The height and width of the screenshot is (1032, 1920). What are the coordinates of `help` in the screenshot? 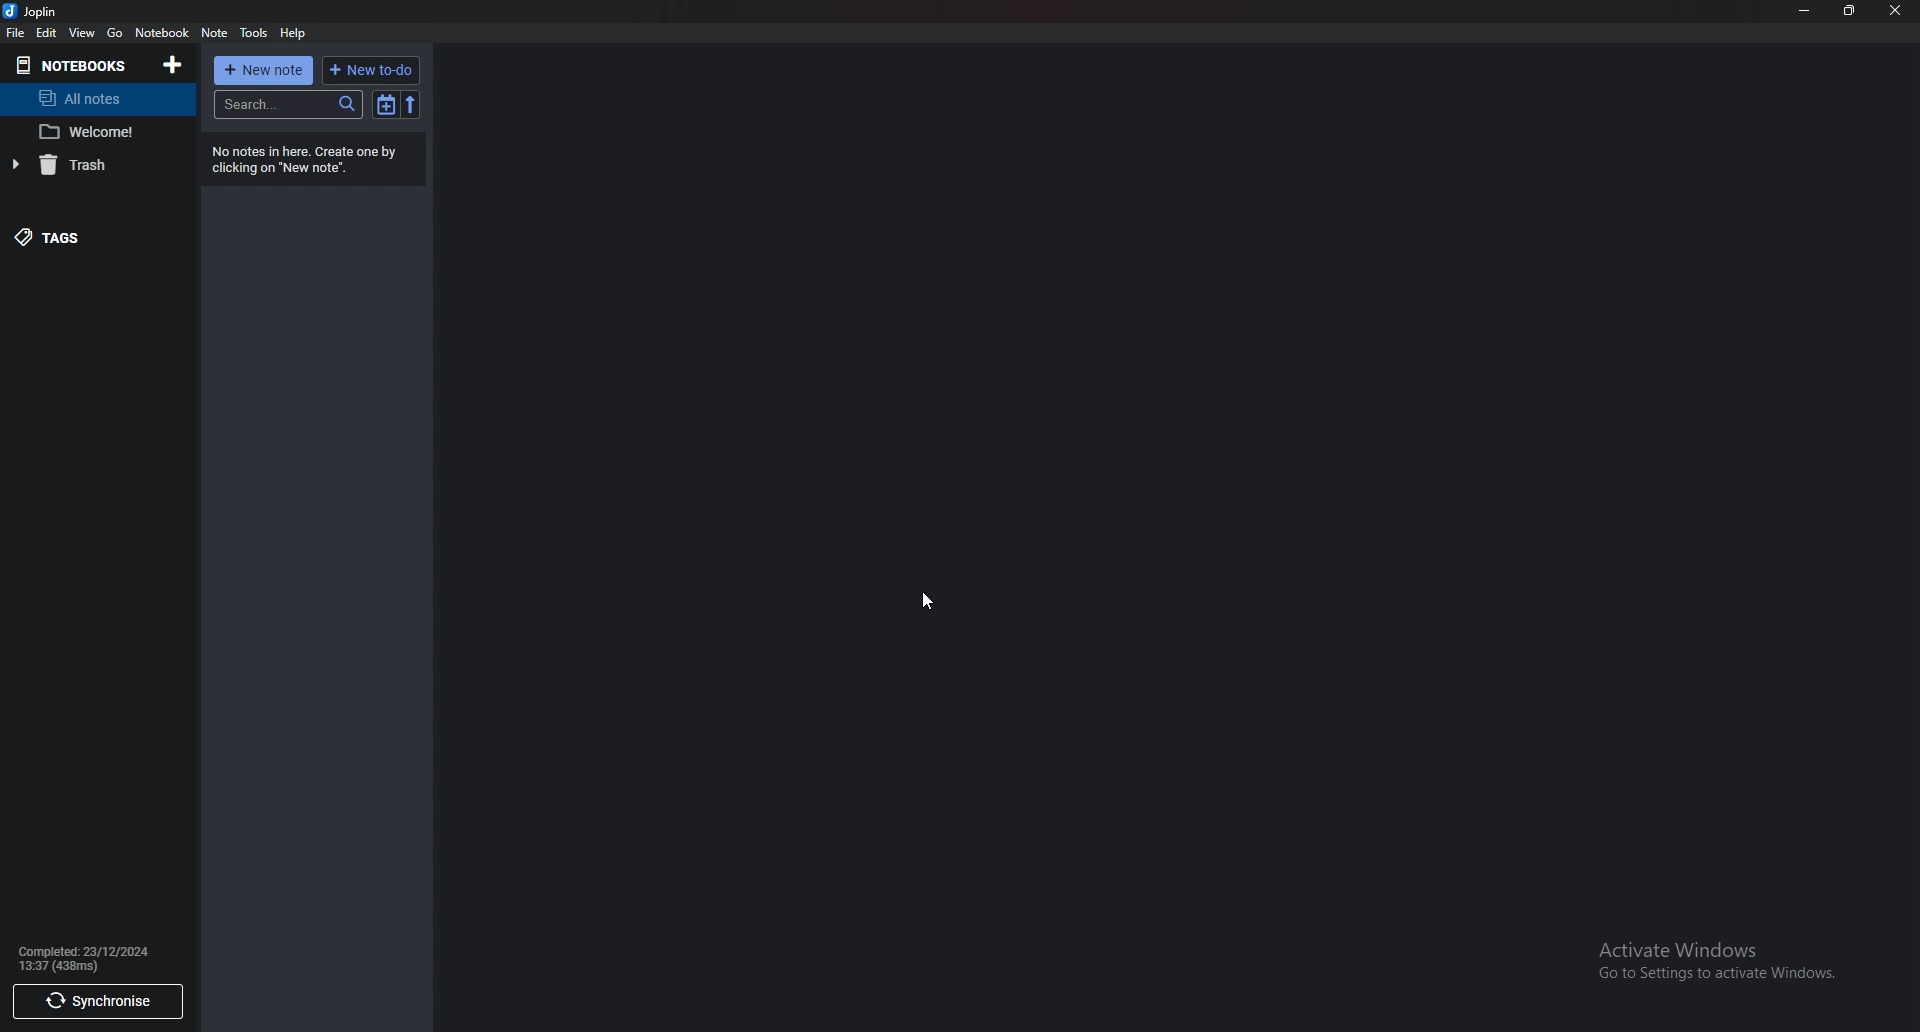 It's located at (293, 33).